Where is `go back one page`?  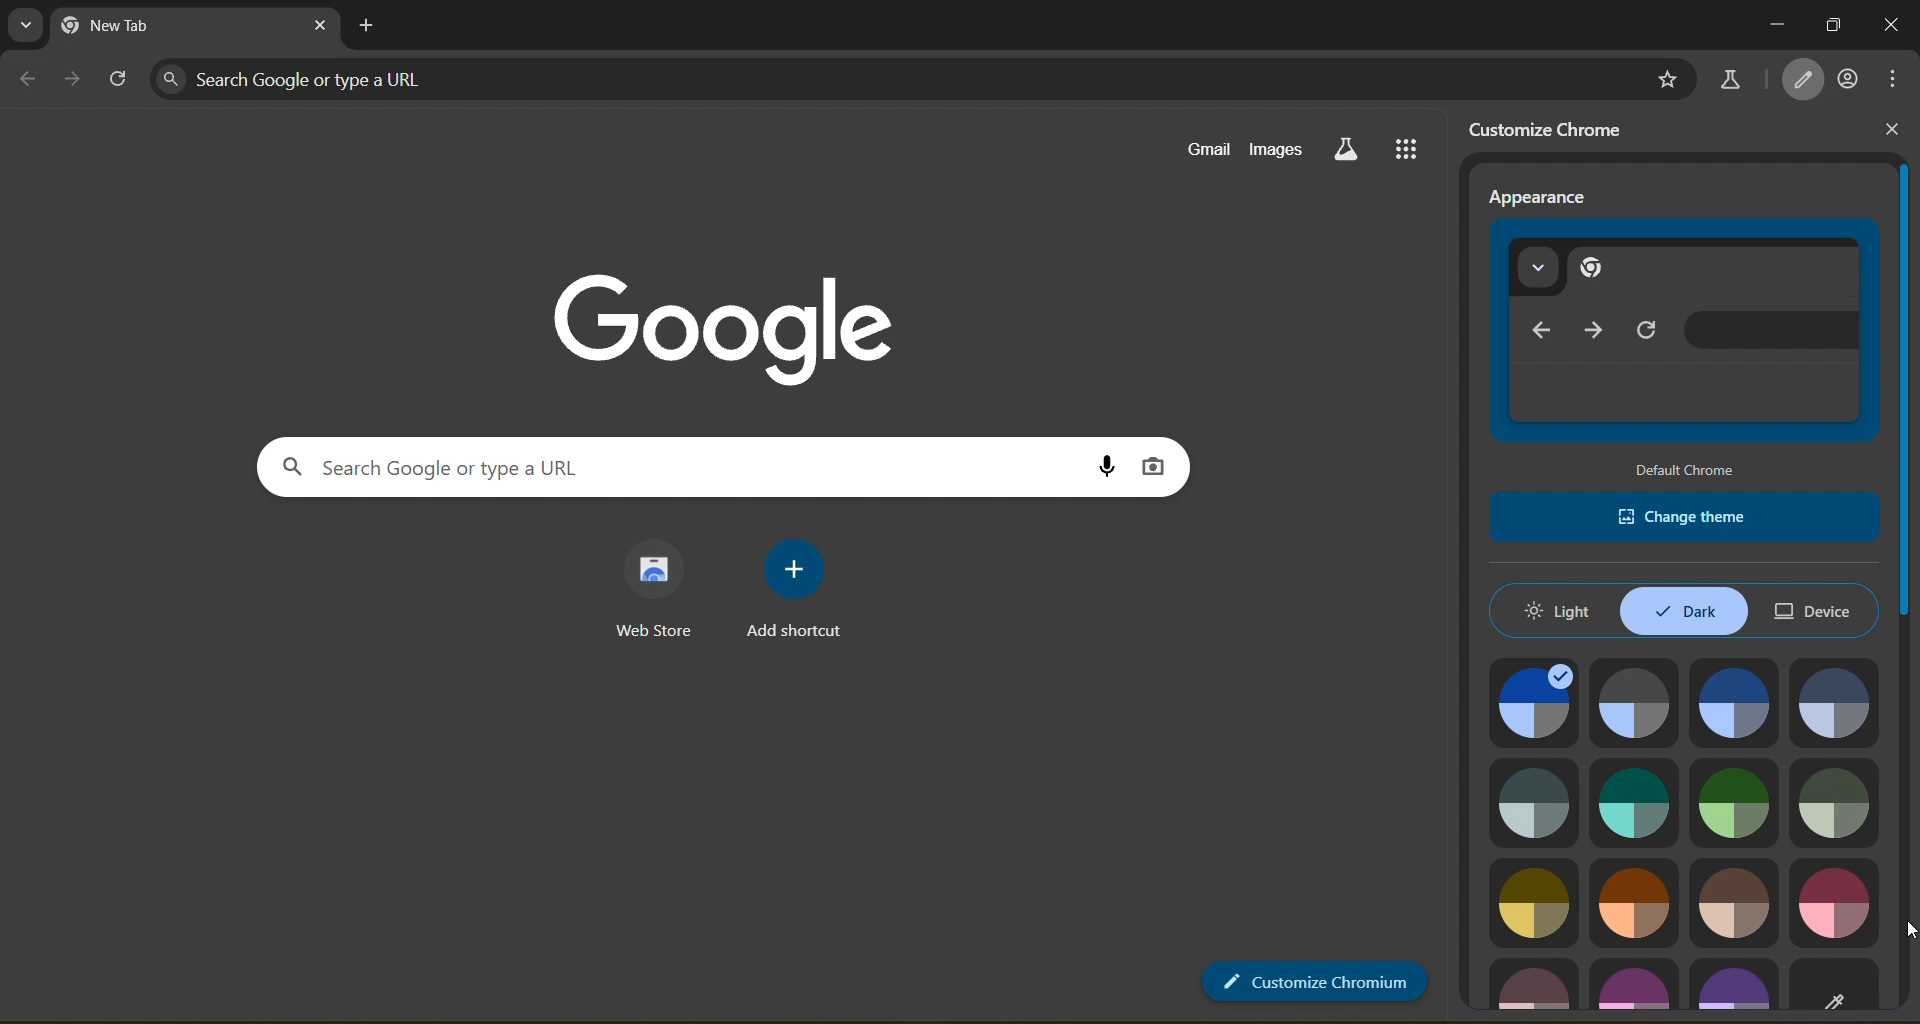
go back one page is located at coordinates (26, 77).